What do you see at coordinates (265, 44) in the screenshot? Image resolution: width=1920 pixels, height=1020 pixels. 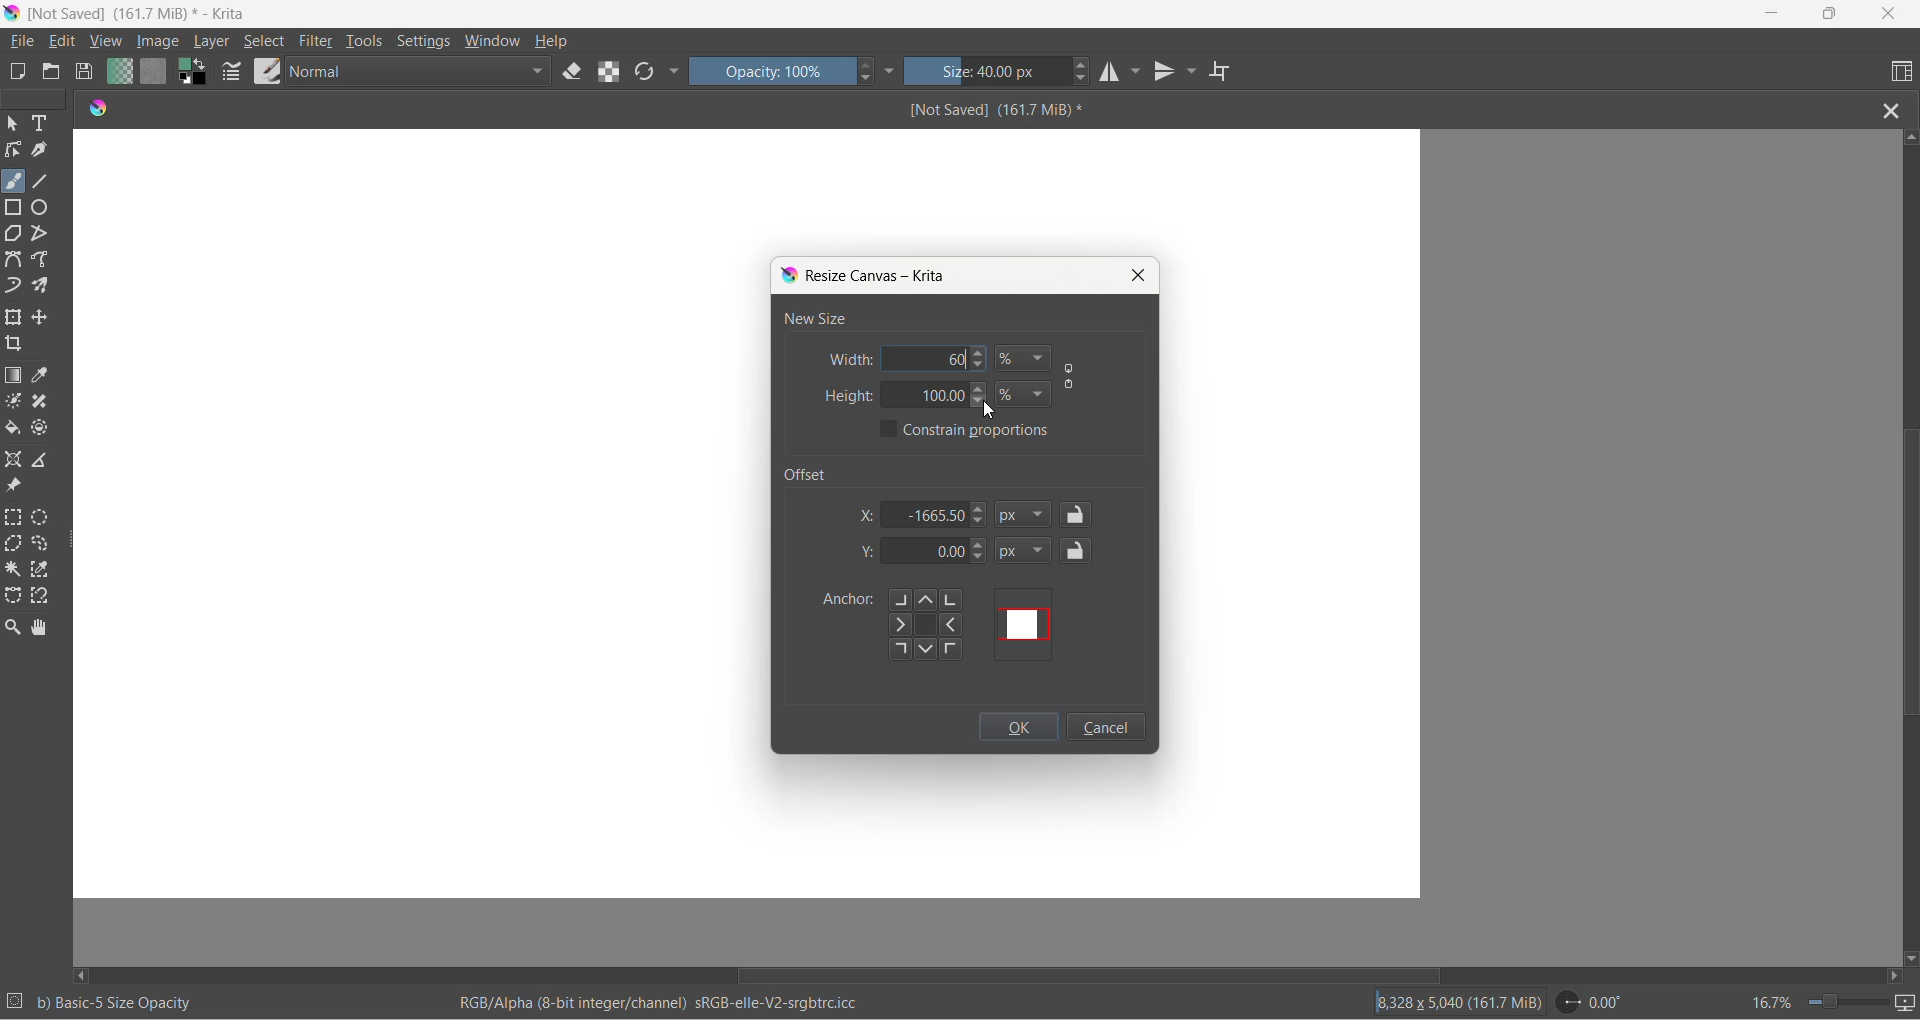 I see `select` at bounding box center [265, 44].